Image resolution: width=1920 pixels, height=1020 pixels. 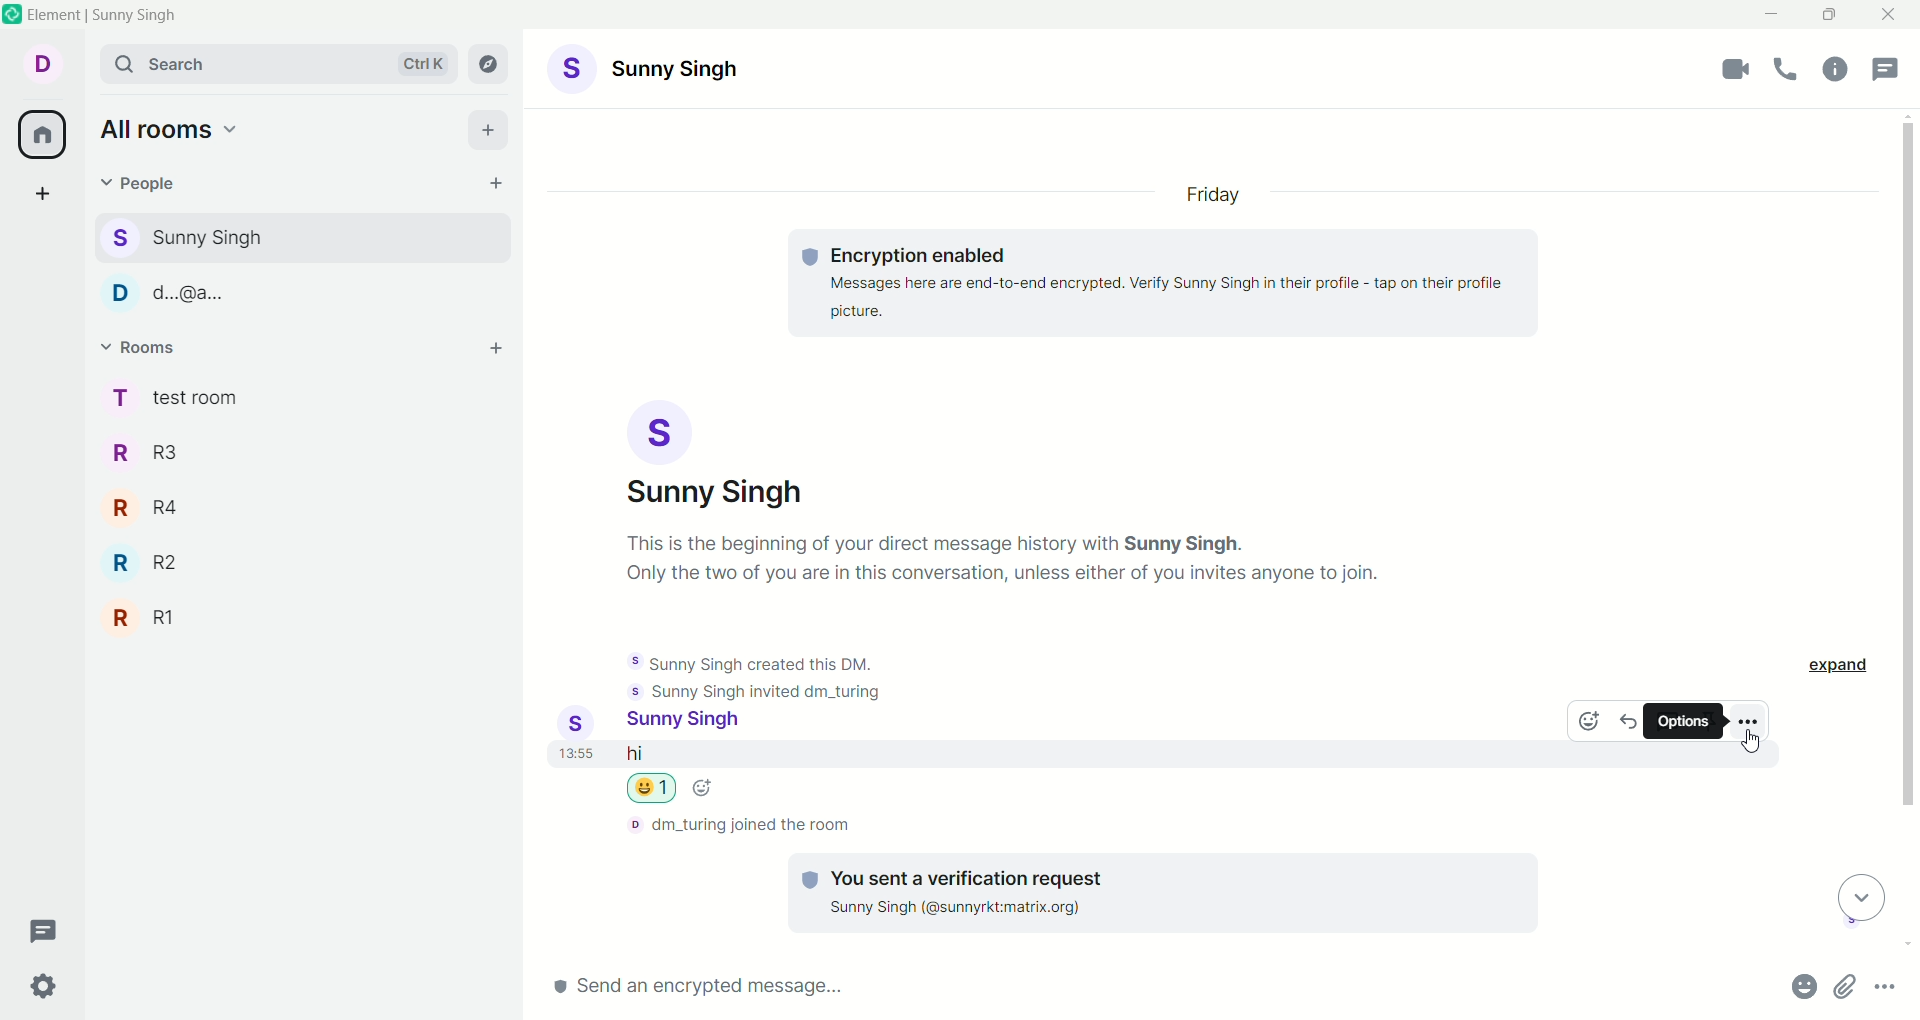 What do you see at coordinates (1774, 12) in the screenshot?
I see `minimize` at bounding box center [1774, 12].